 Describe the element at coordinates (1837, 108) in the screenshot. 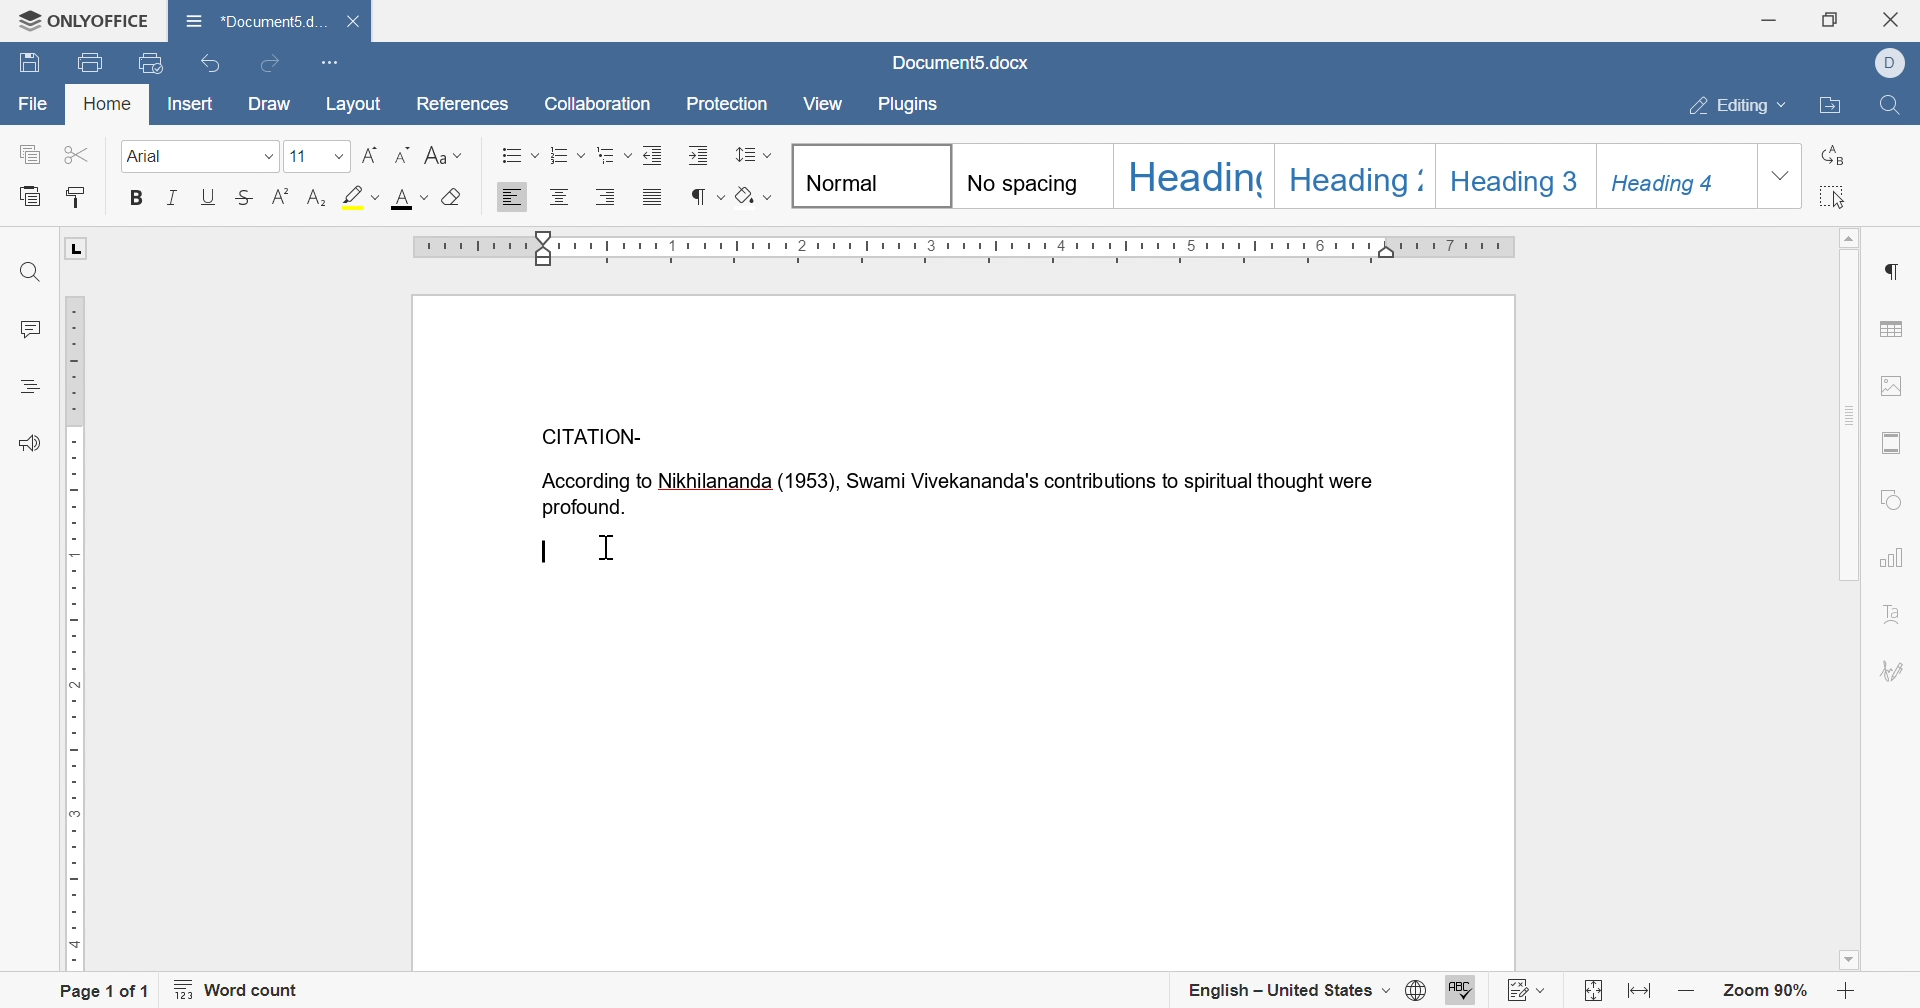

I see `open file location` at that location.